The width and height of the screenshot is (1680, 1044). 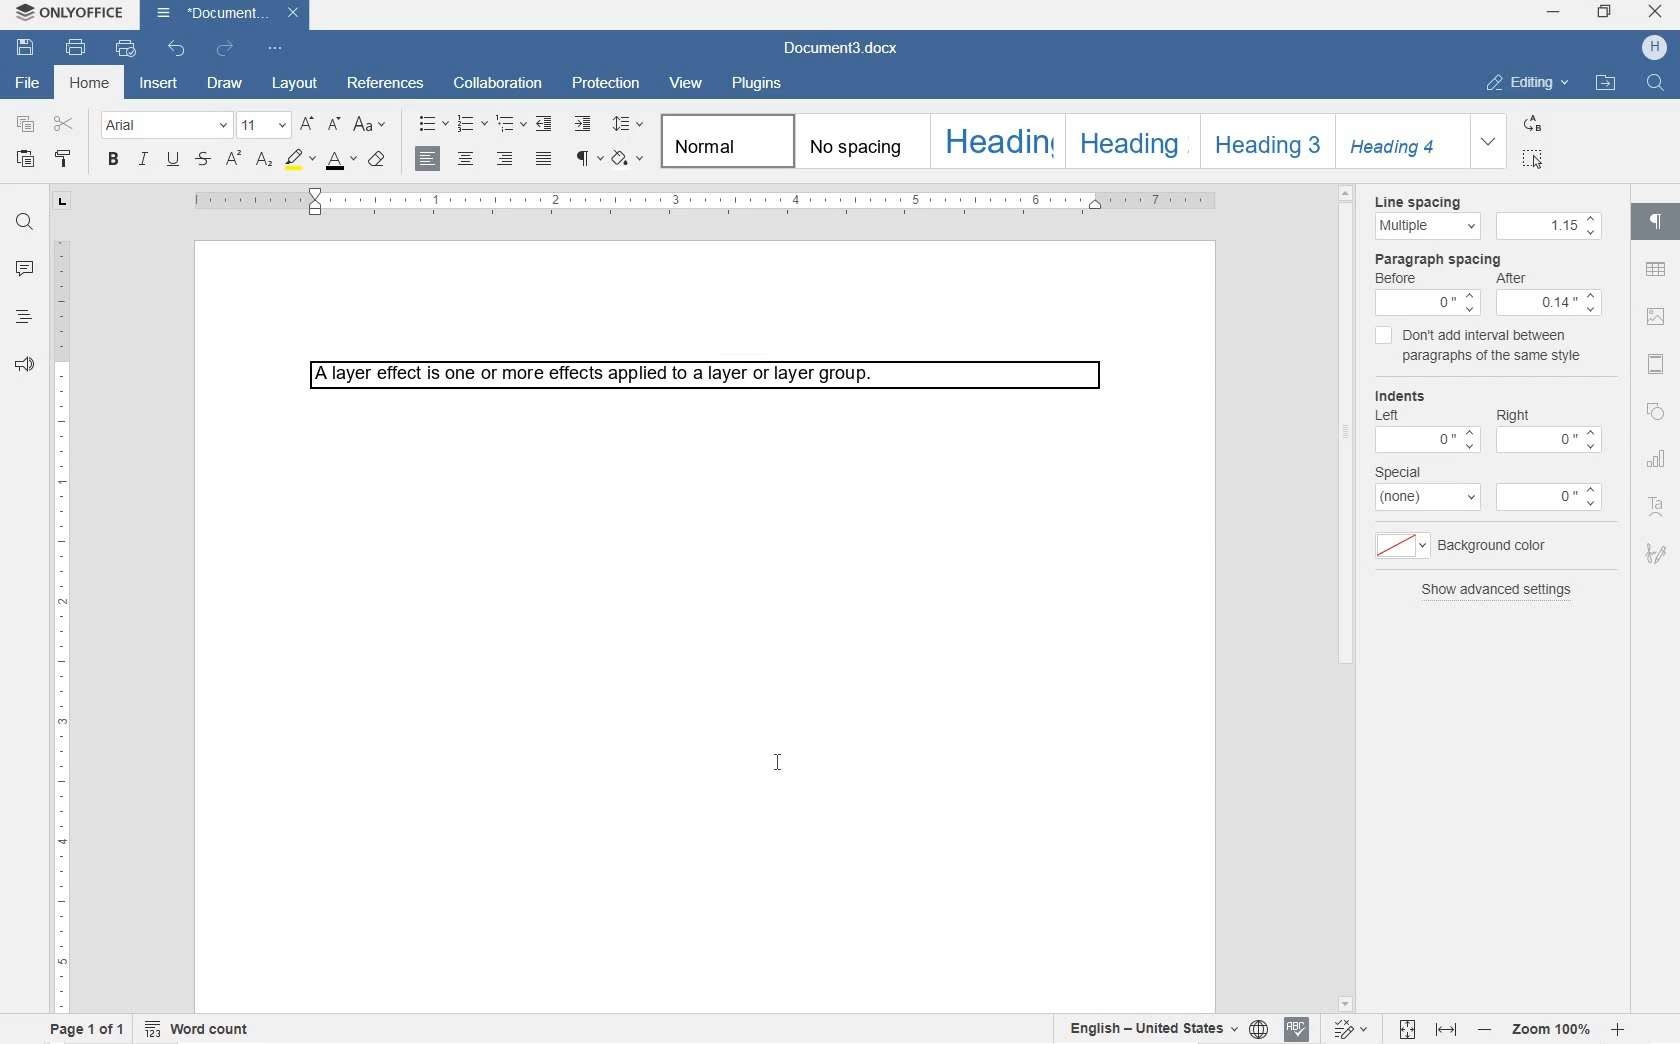 What do you see at coordinates (1429, 1031) in the screenshot?
I see `FIT PAGE OR WIDTH` at bounding box center [1429, 1031].